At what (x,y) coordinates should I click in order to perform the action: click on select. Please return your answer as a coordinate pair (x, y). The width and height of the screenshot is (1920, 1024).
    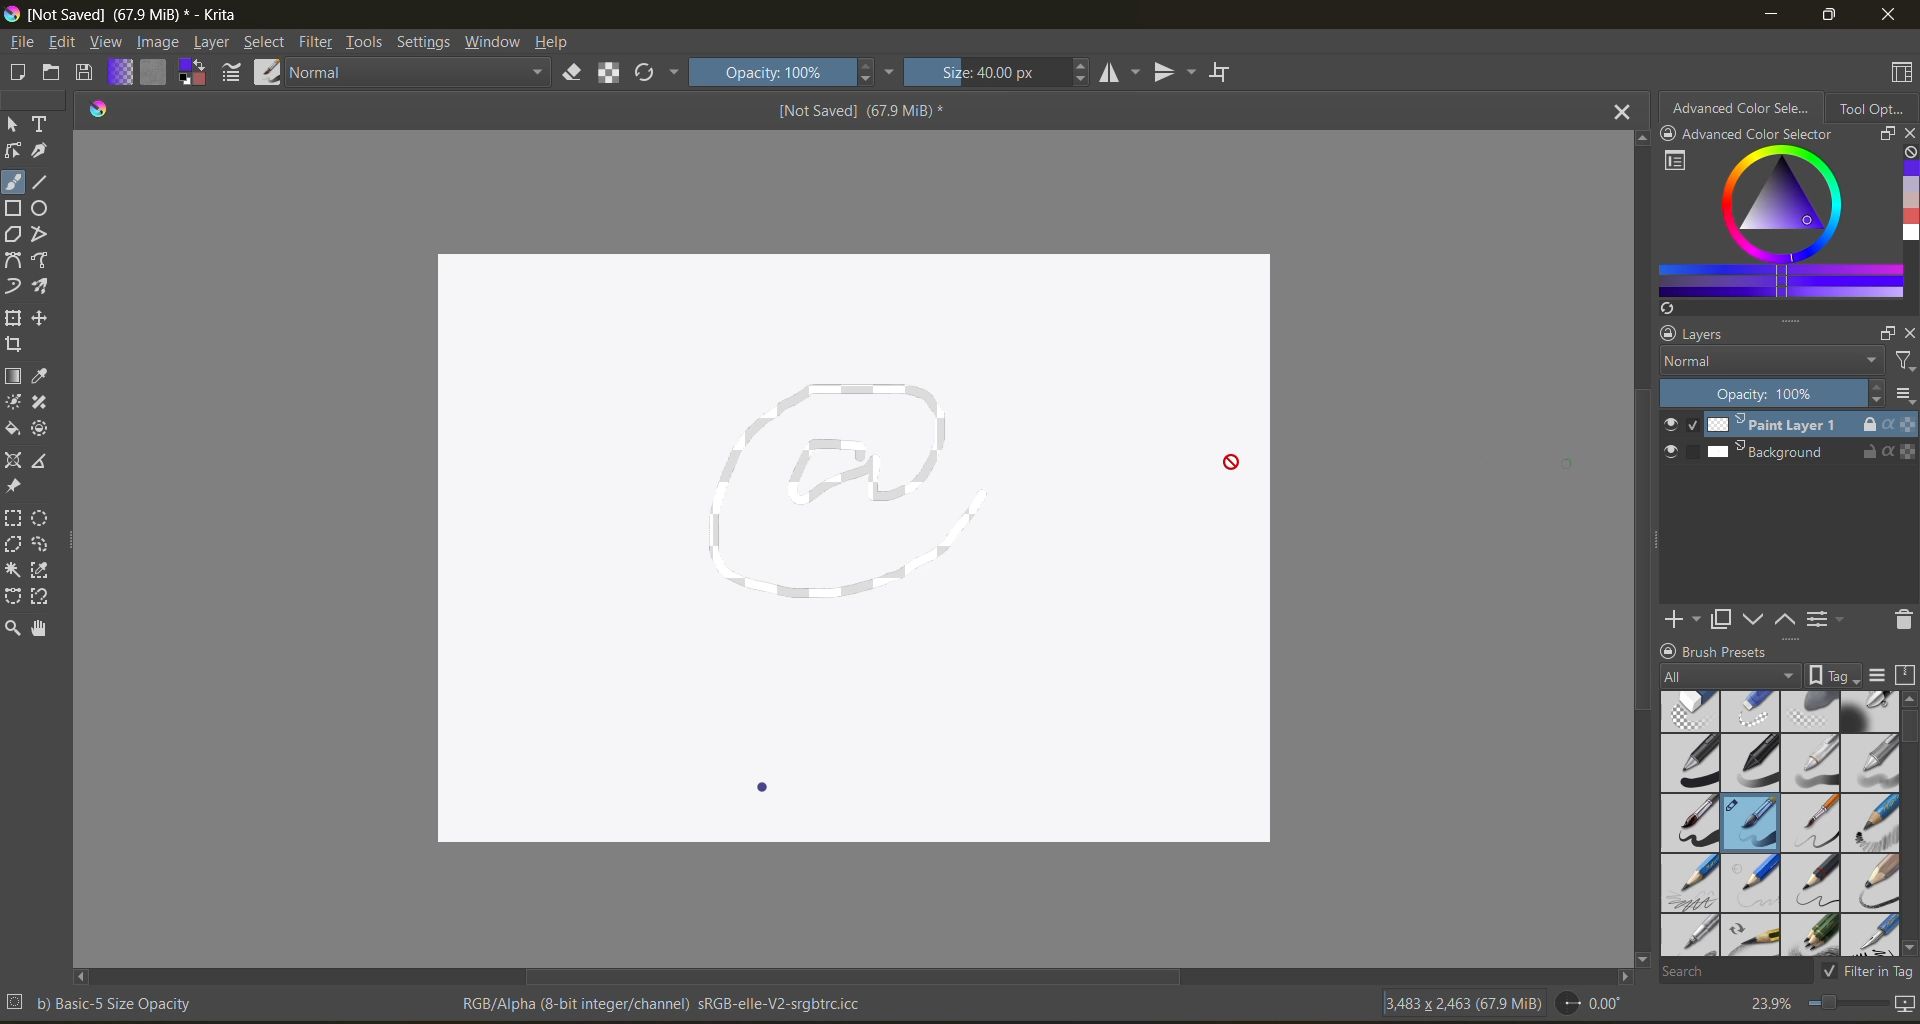
    Looking at the image, I should click on (266, 42).